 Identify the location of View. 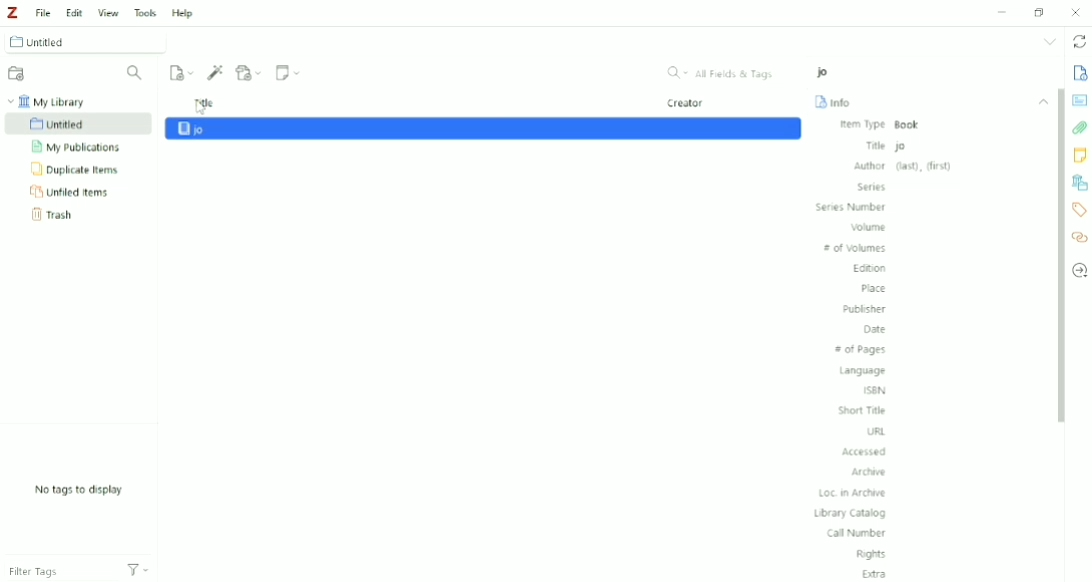
(107, 10).